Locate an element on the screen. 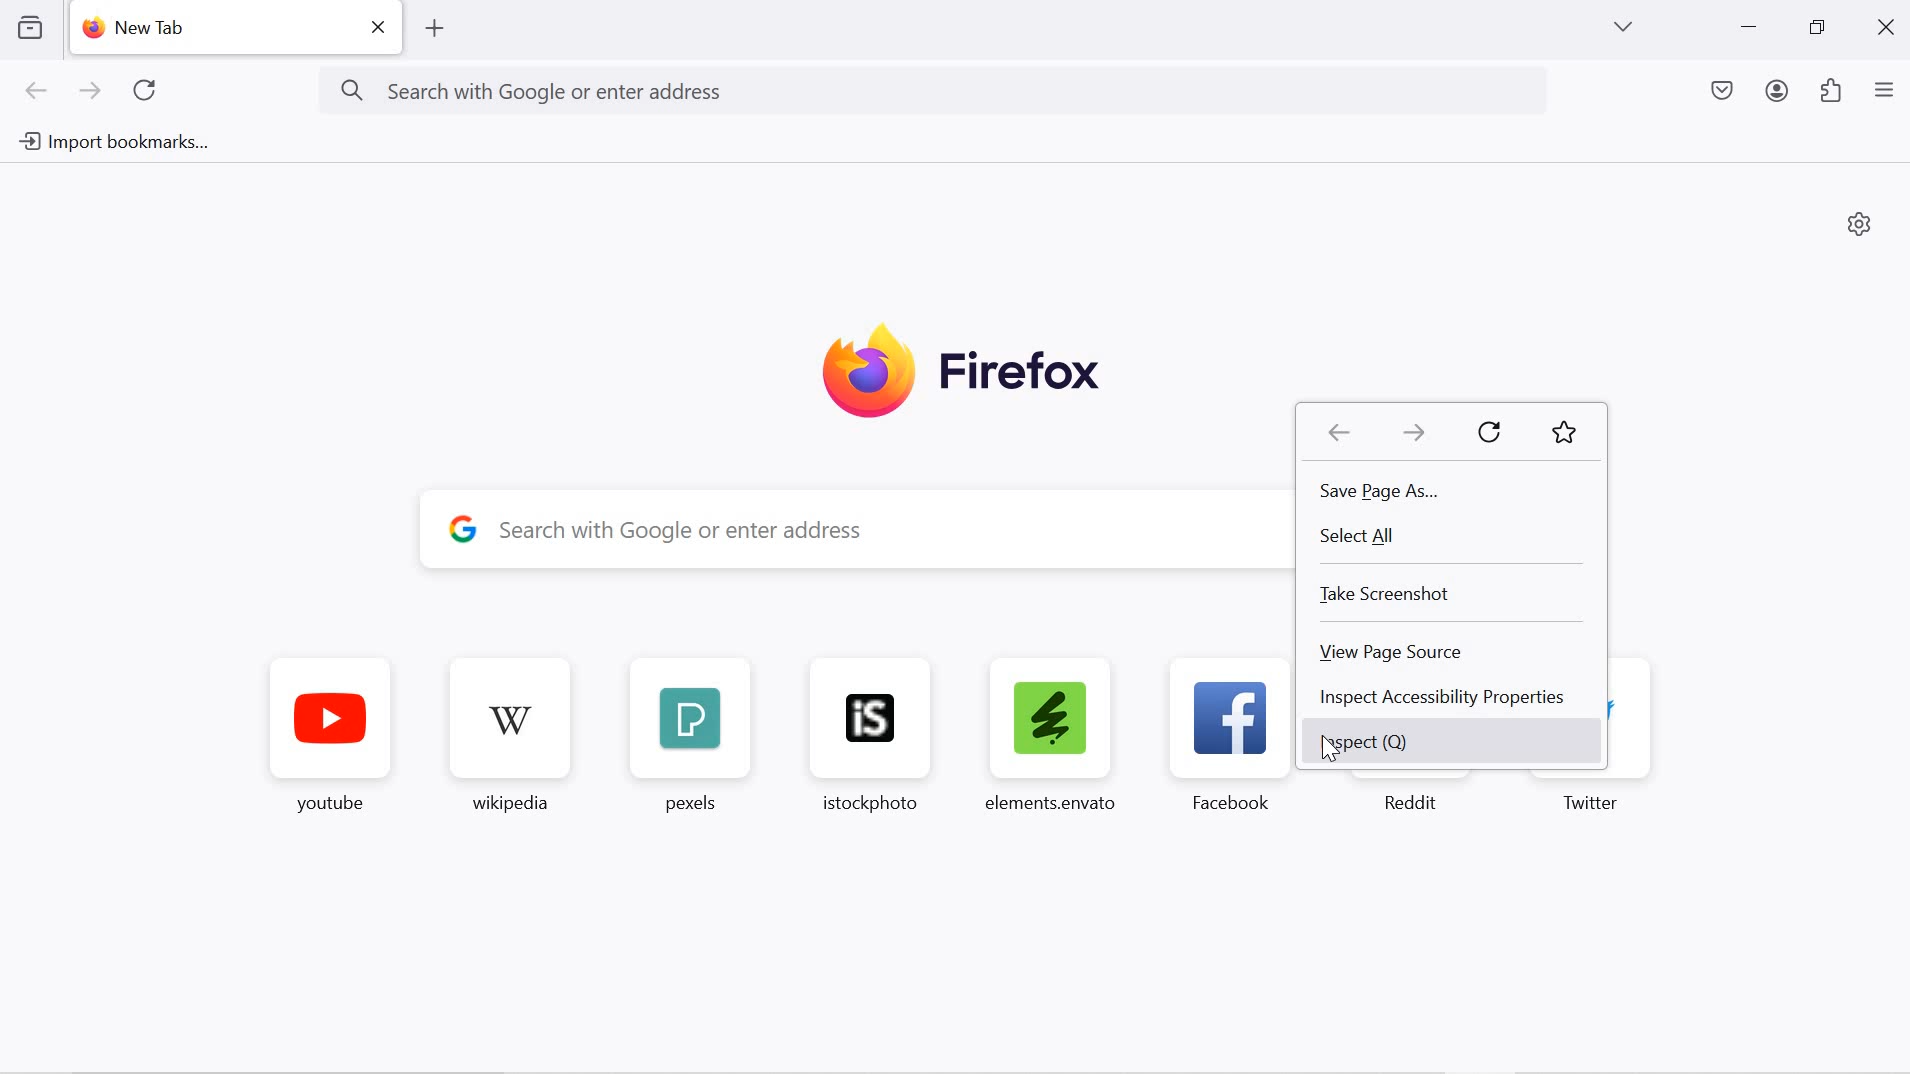 The width and height of the screenshot is (1910, 1074). inspect is located at coordinates (1456, 741).